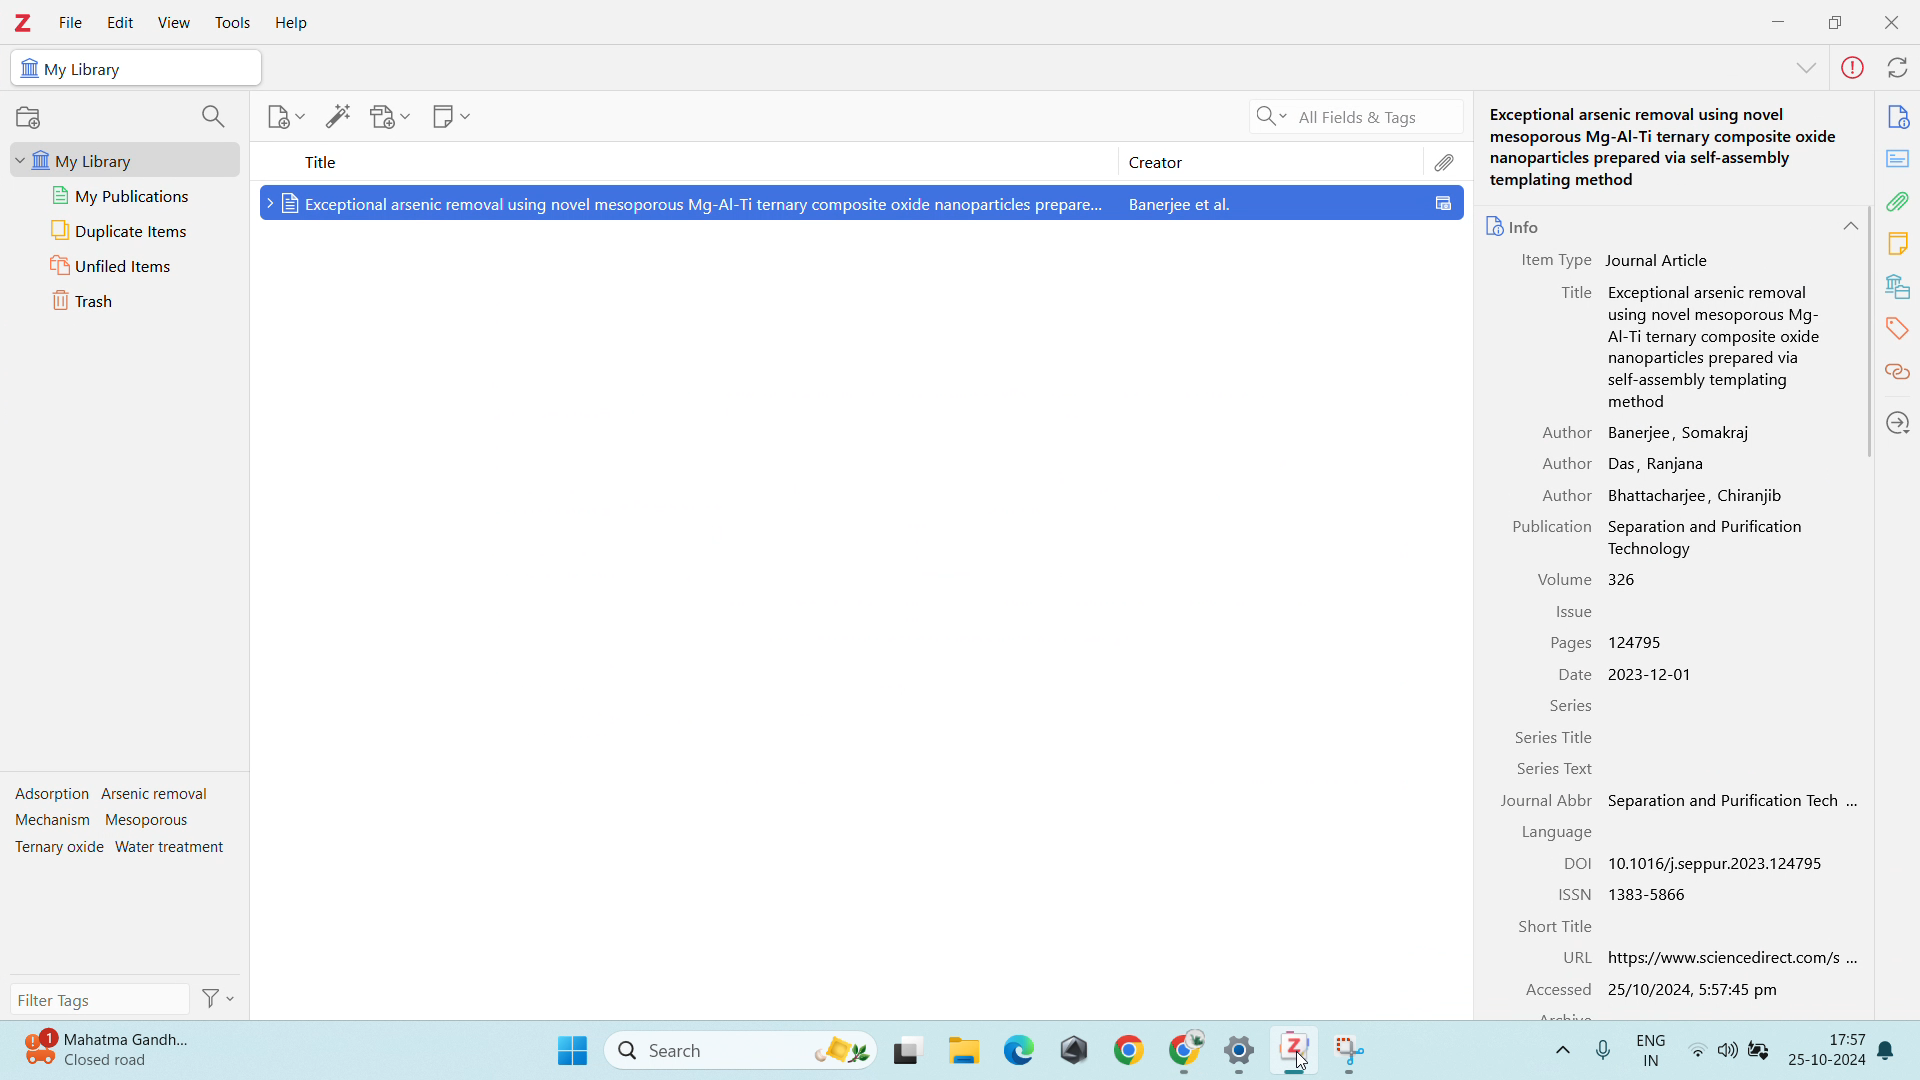 The image size is (1920, 1080). I want to click on Language, so click(1560, 833).